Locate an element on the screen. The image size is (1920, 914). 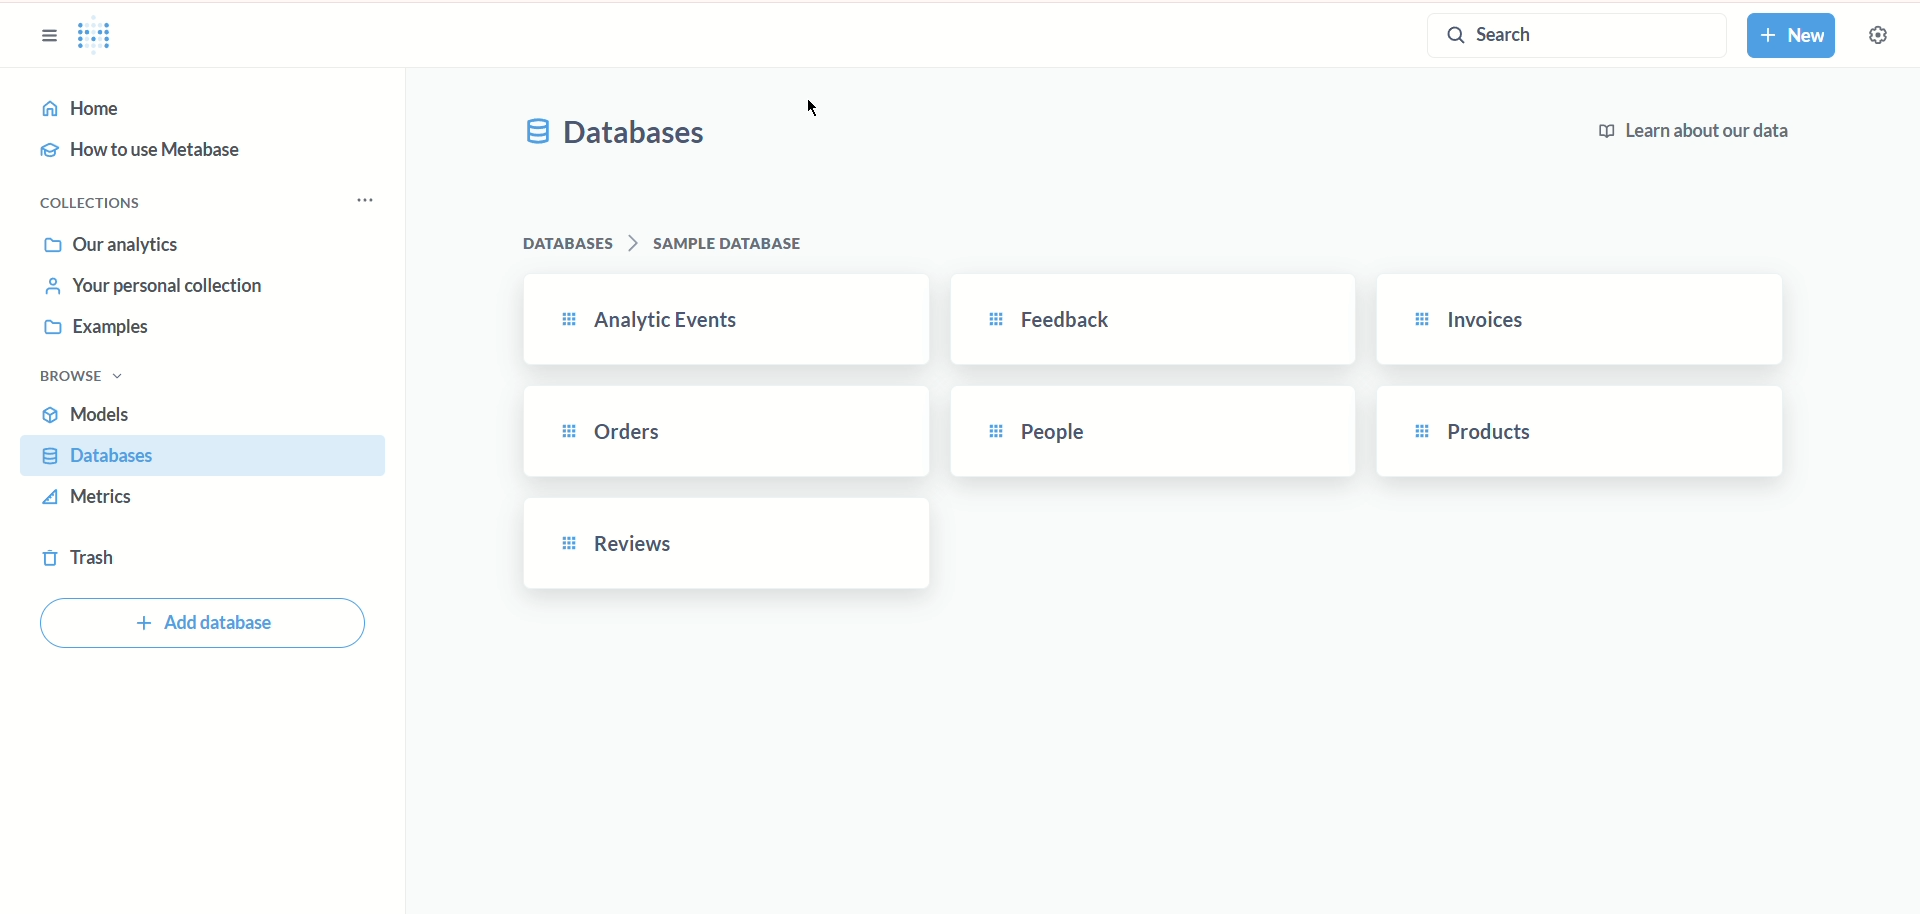
reviews is located at coordinates (728, 543).